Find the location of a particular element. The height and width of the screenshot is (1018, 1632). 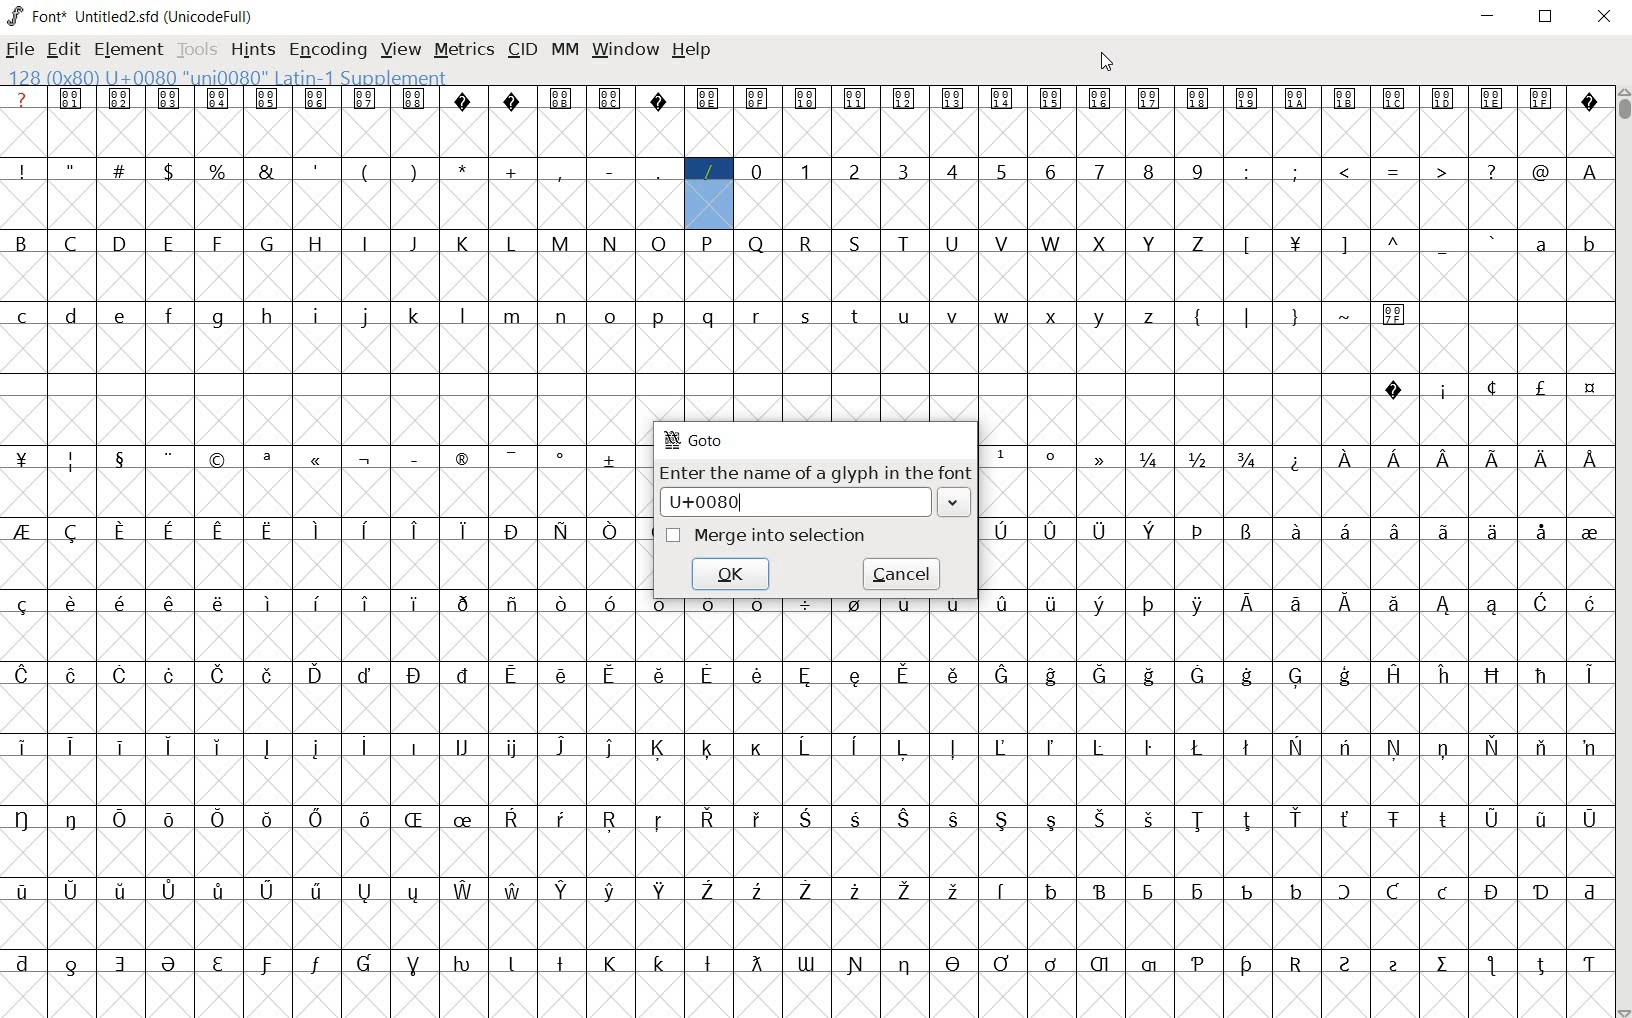

glyph is located at coordinates (1001, 173).